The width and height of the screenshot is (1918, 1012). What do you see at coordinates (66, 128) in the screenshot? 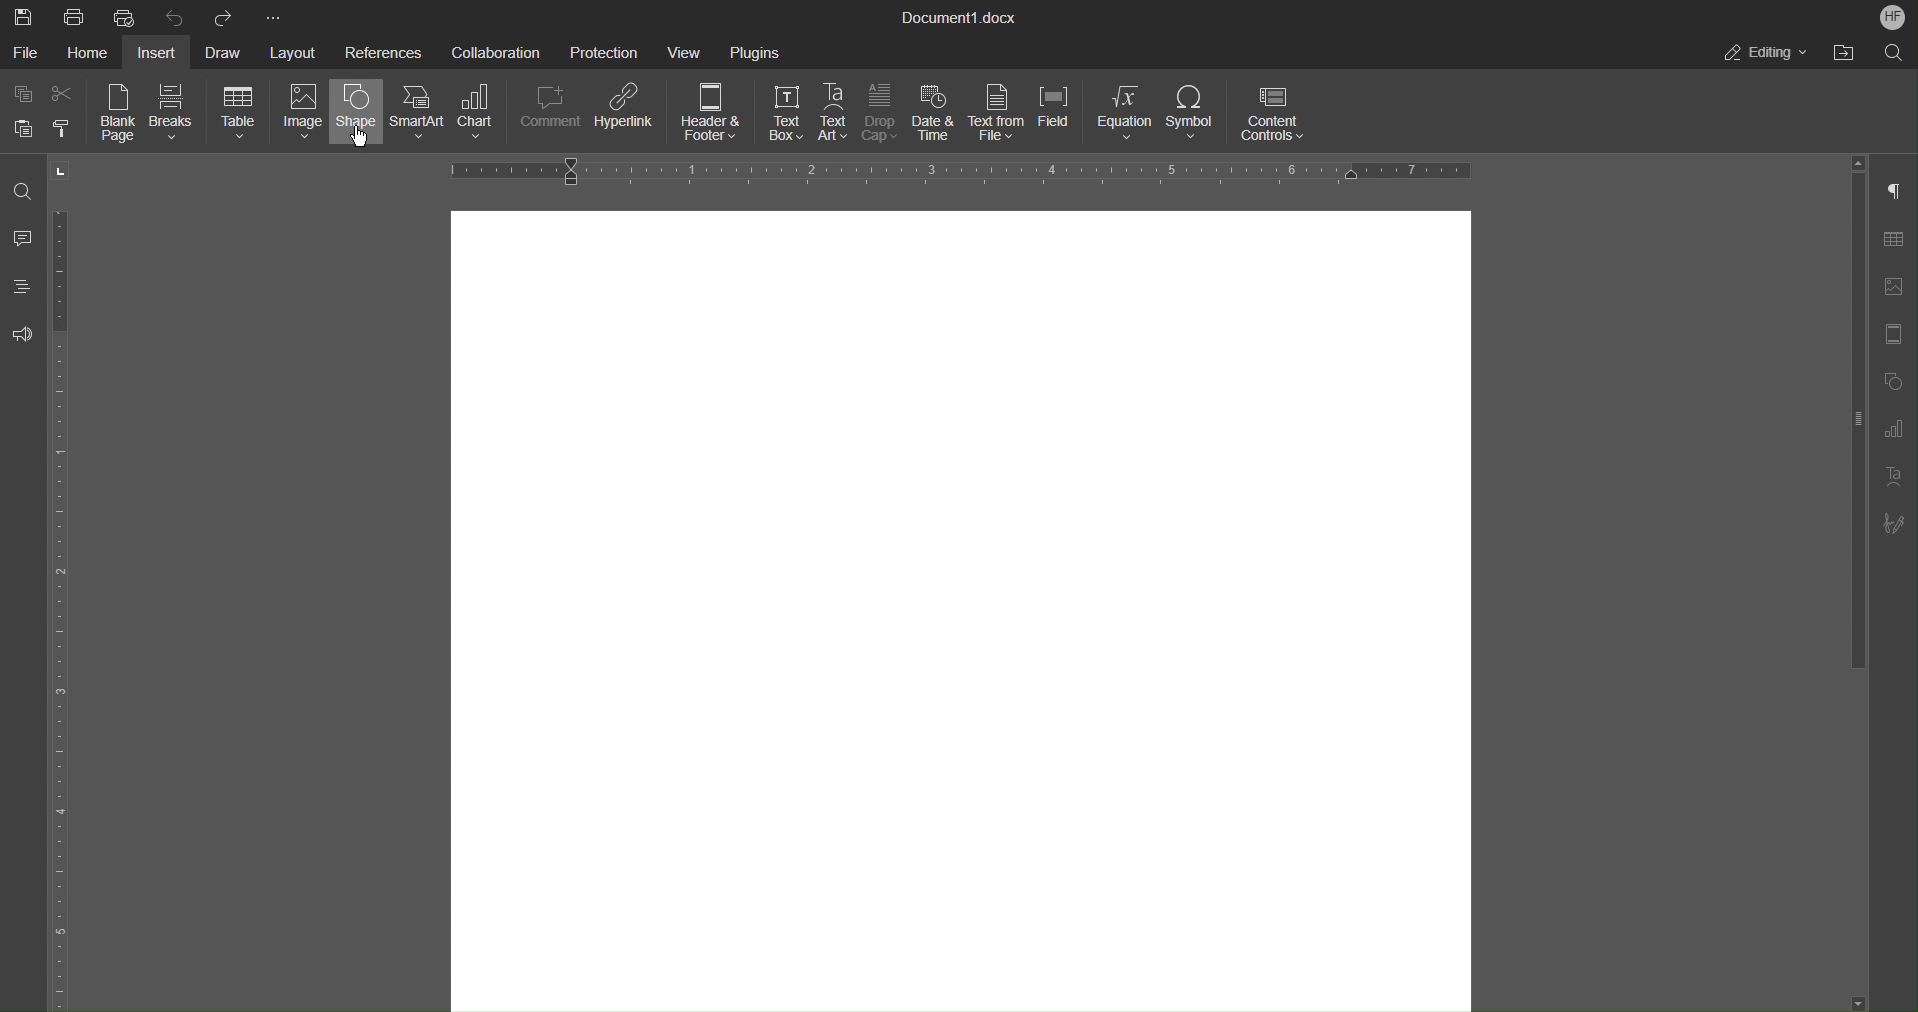
I see `Copy Style` at bounding box center [66, 128].